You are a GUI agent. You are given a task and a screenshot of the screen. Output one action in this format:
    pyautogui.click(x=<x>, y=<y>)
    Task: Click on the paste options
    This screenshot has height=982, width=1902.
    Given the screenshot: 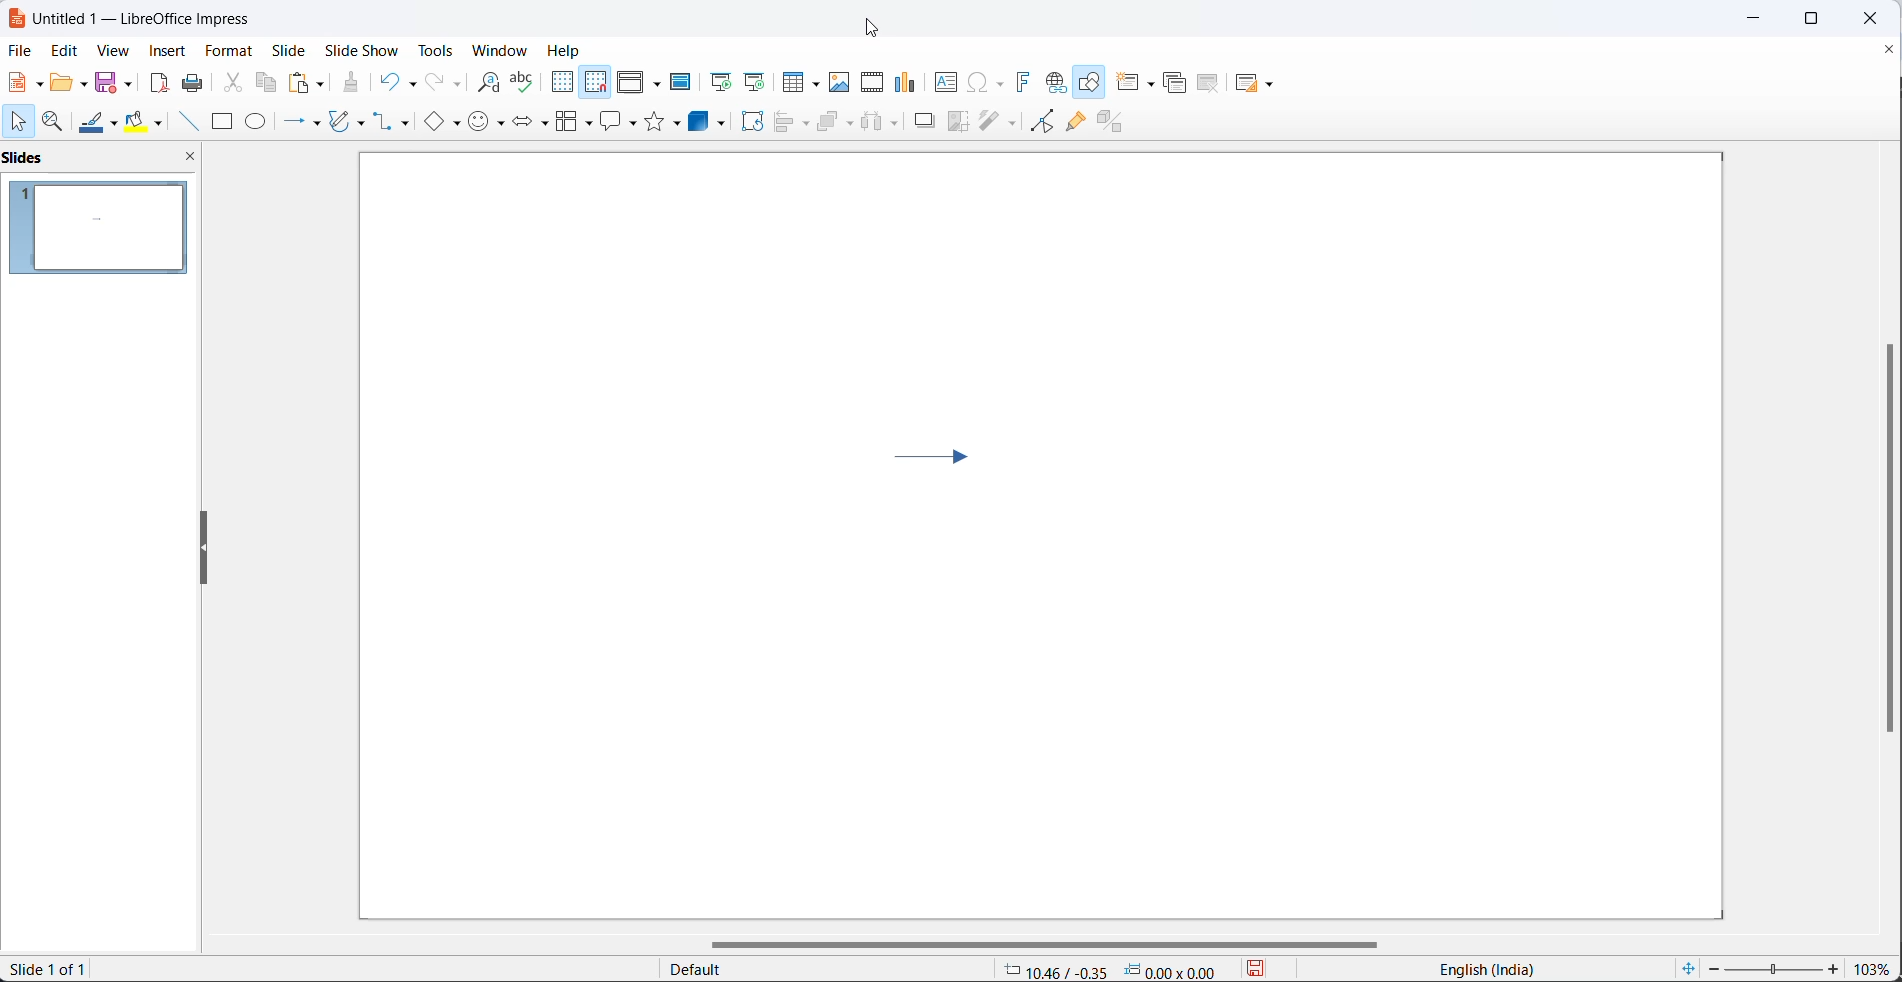 What is the action you would take?
    pyautogui.click(x=307, y=83)
    